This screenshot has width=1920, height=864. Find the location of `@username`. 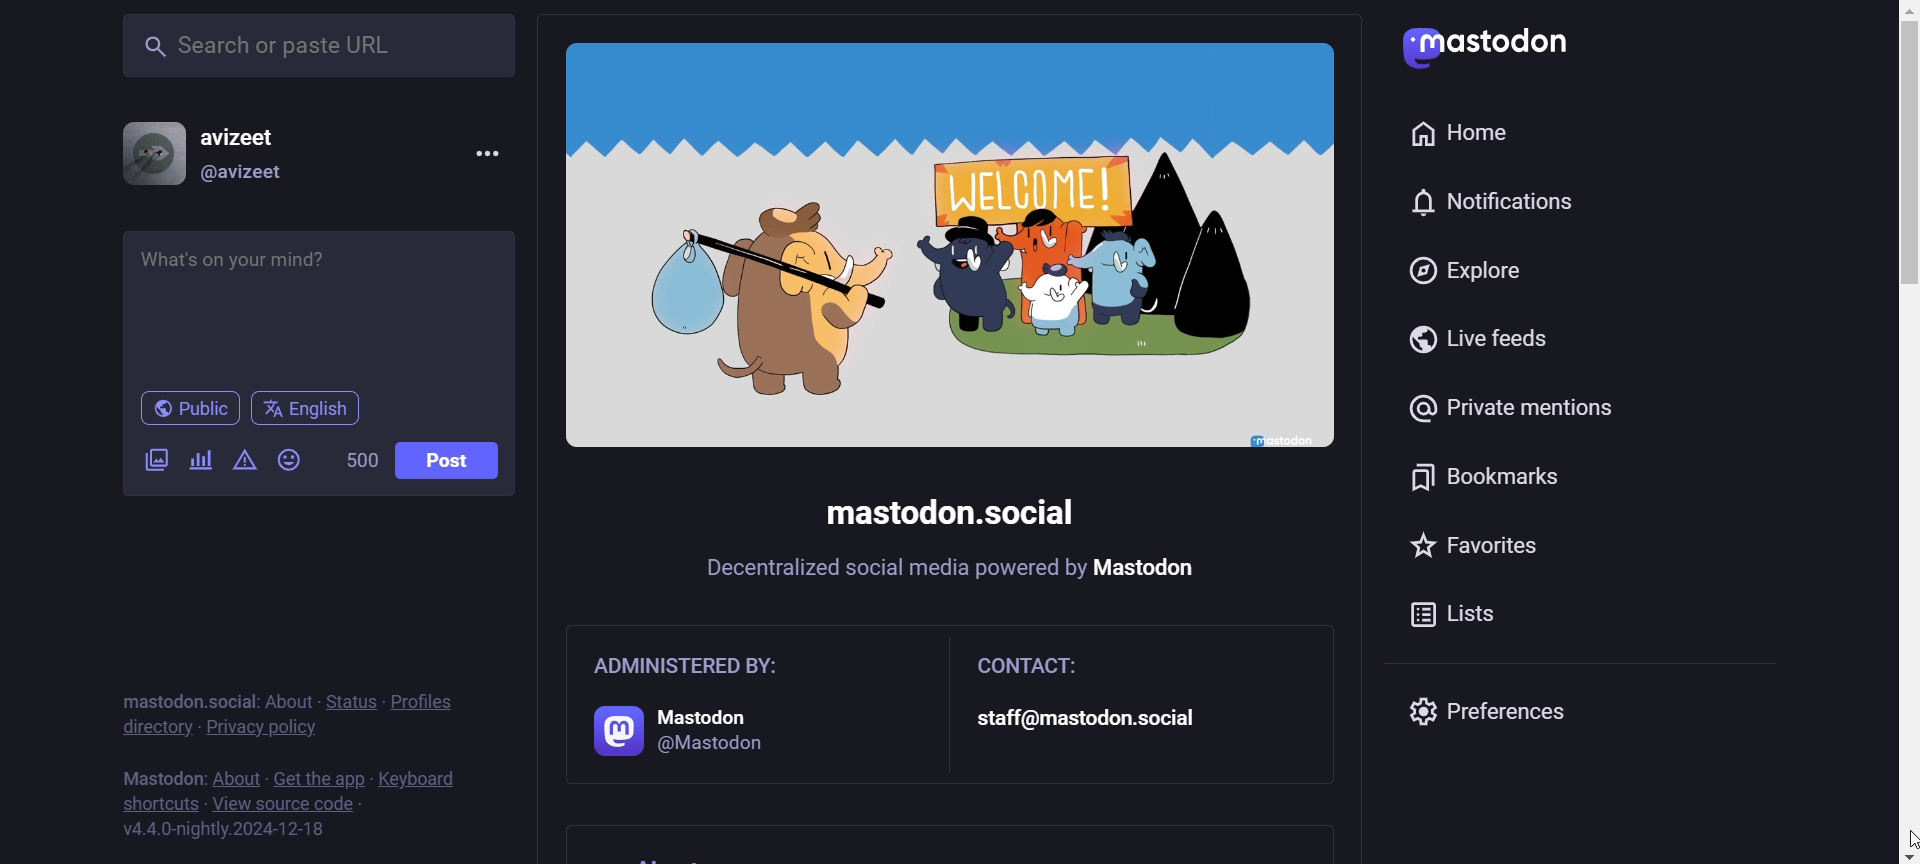

@username is located at coordinates (244, 177).